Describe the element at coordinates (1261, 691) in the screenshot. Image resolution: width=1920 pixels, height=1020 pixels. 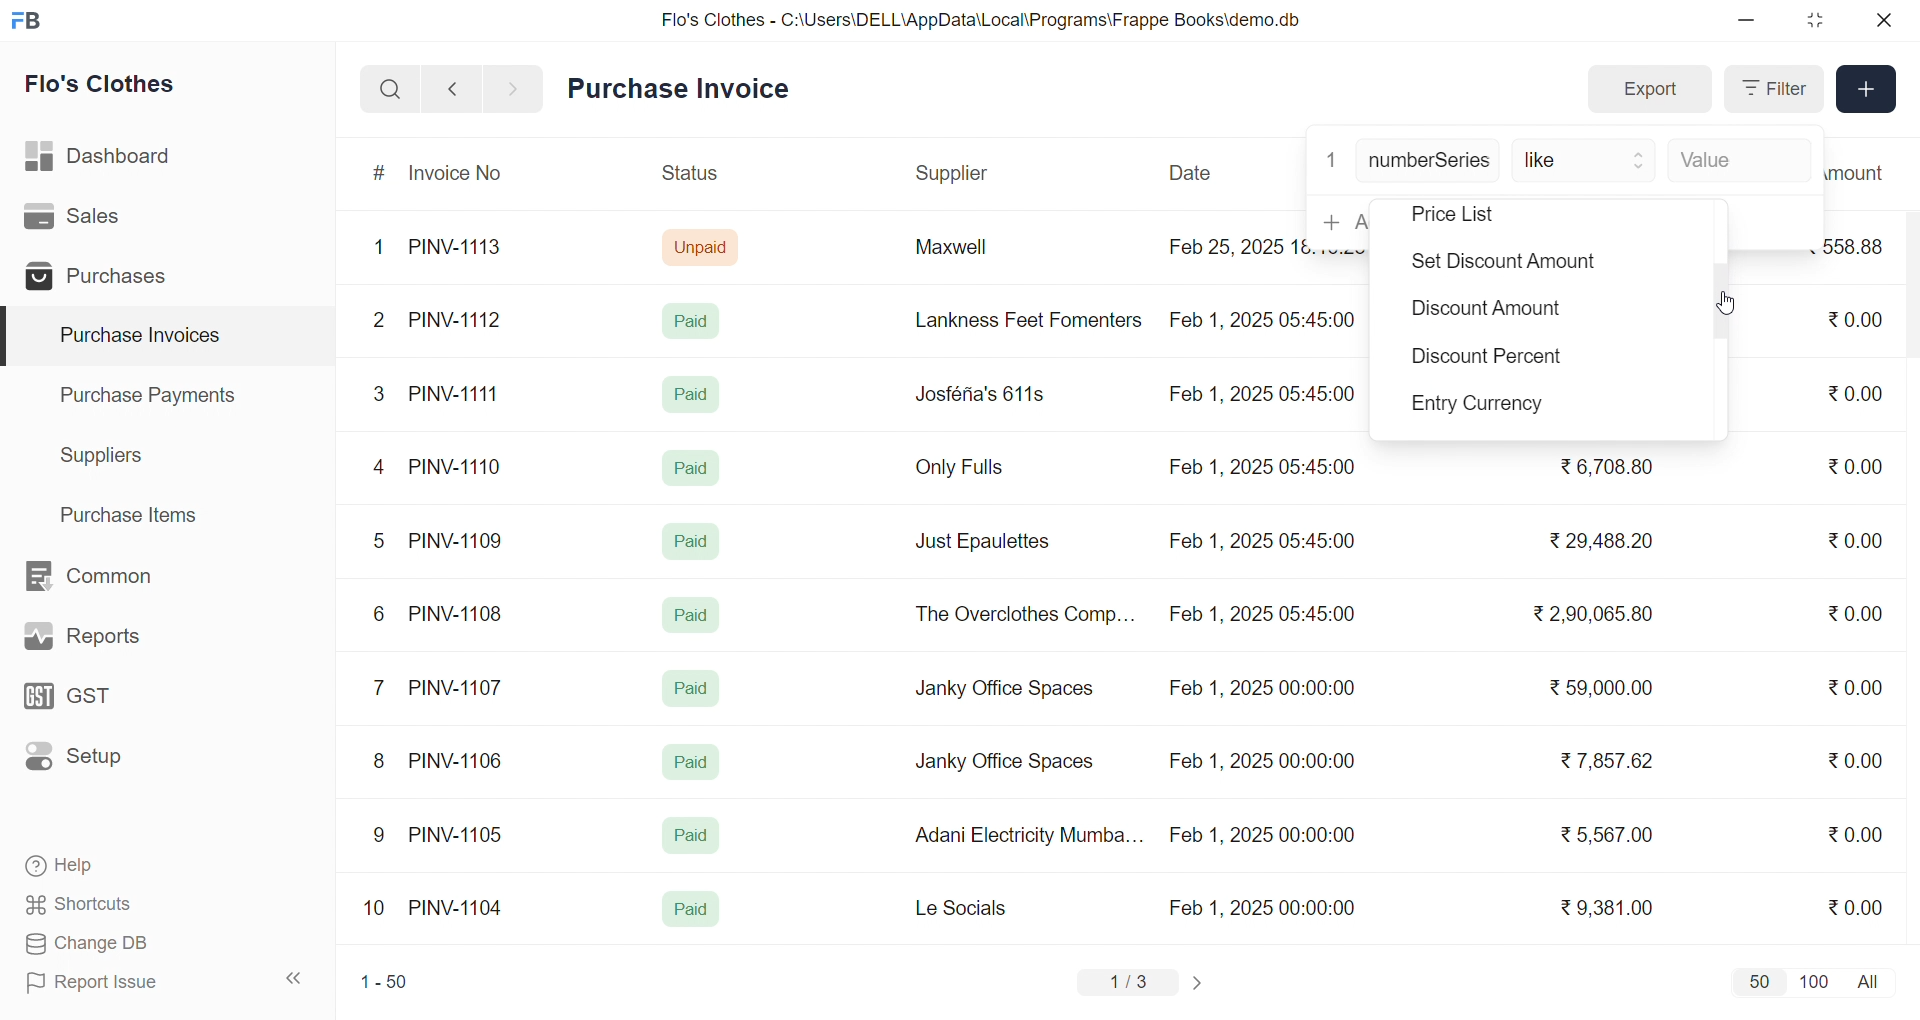
I see `Feb 1, 2025 00:00:00` at that location.